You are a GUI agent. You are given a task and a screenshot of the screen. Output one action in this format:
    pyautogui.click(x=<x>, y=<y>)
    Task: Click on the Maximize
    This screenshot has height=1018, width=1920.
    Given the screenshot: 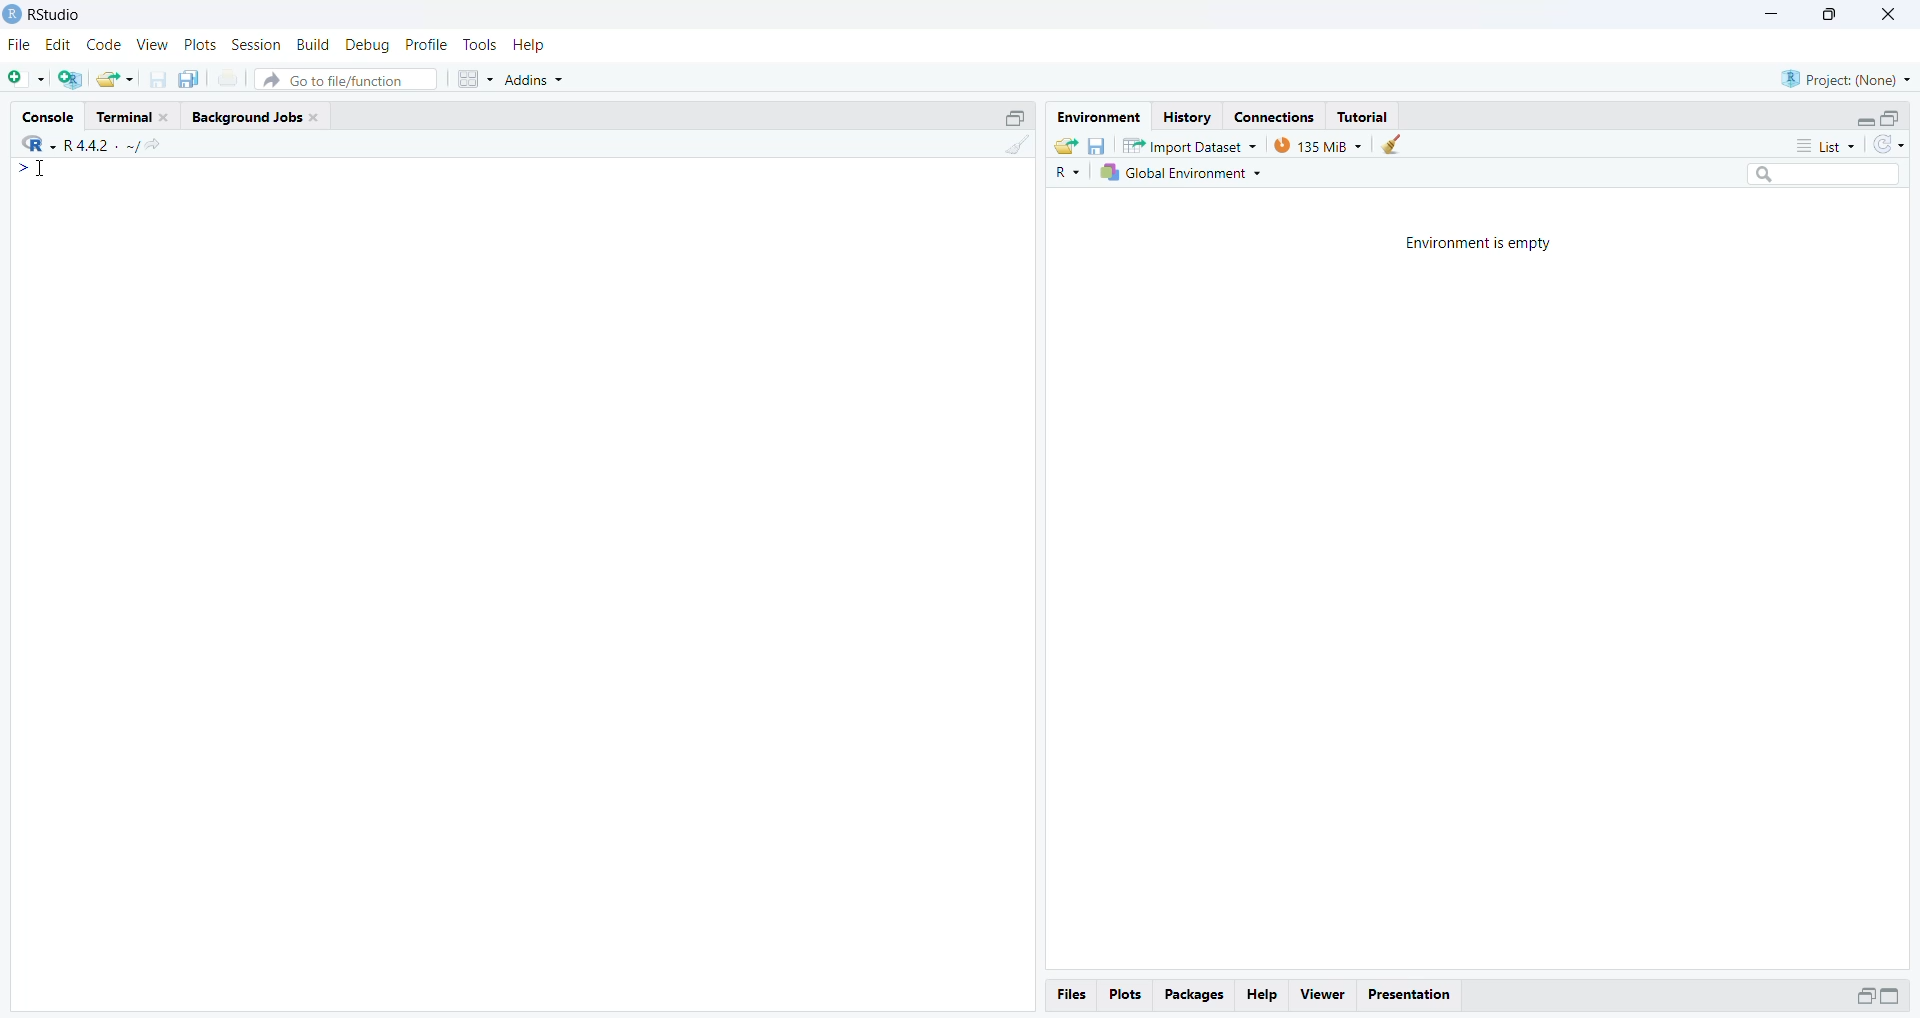 What is the action you would take?
    pyautogui.click(x=1017, y=116)
    